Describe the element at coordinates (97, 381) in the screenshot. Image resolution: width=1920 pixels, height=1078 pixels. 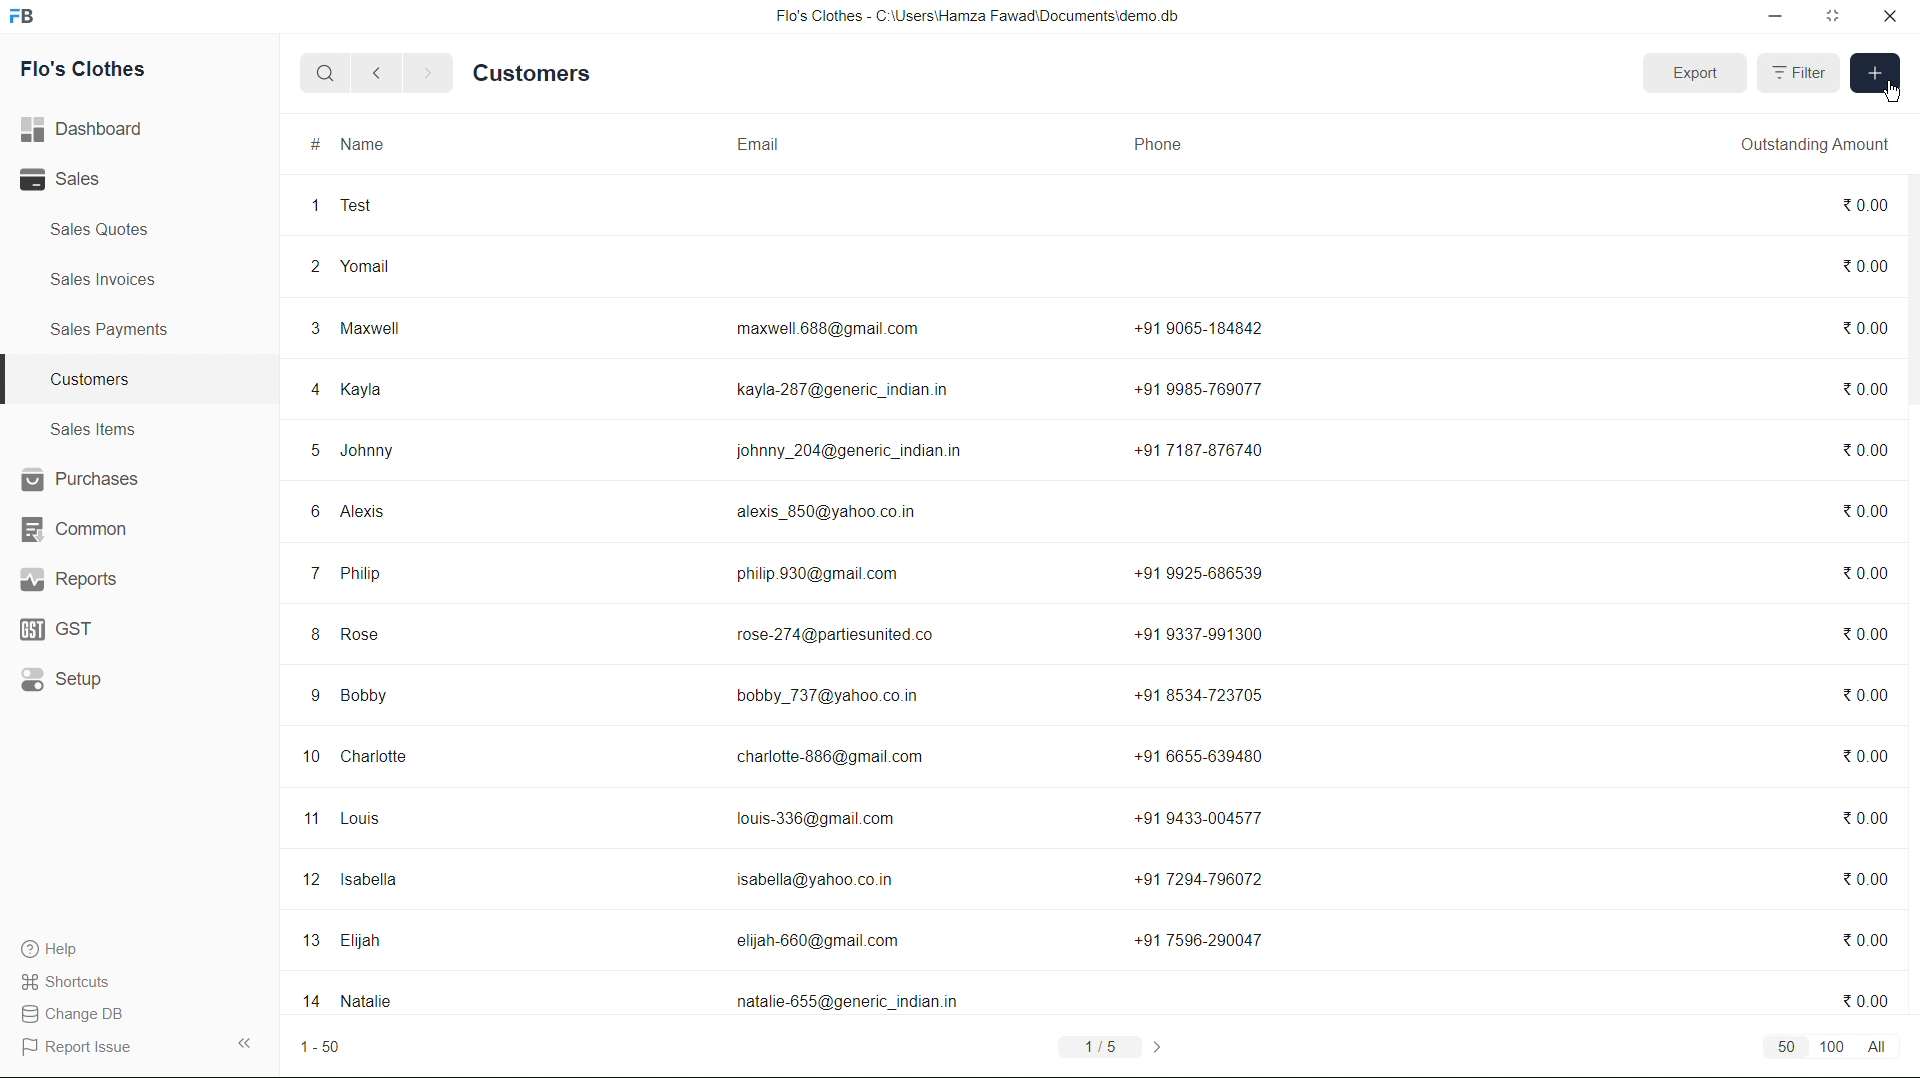
I see `Customers` at that location.